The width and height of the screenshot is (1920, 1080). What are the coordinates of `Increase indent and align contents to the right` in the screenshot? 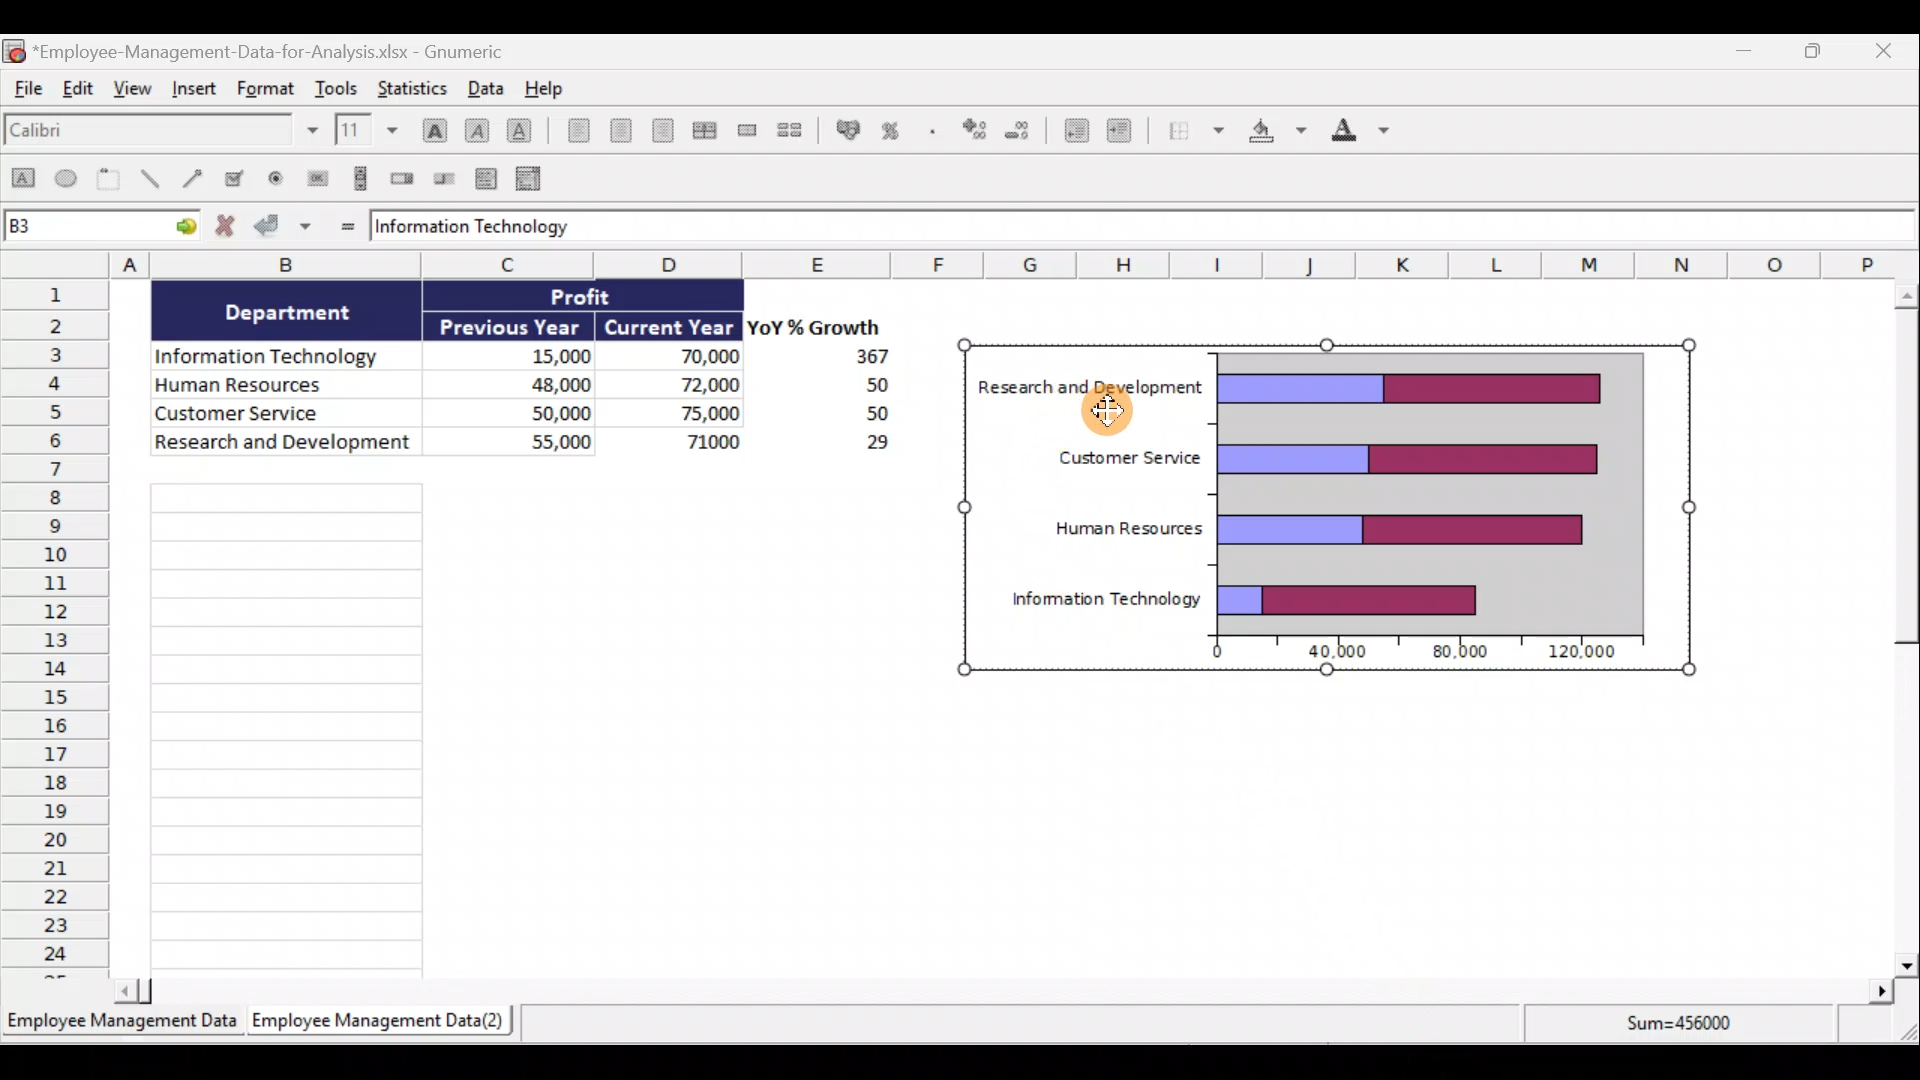 It's located at (1123, 132).